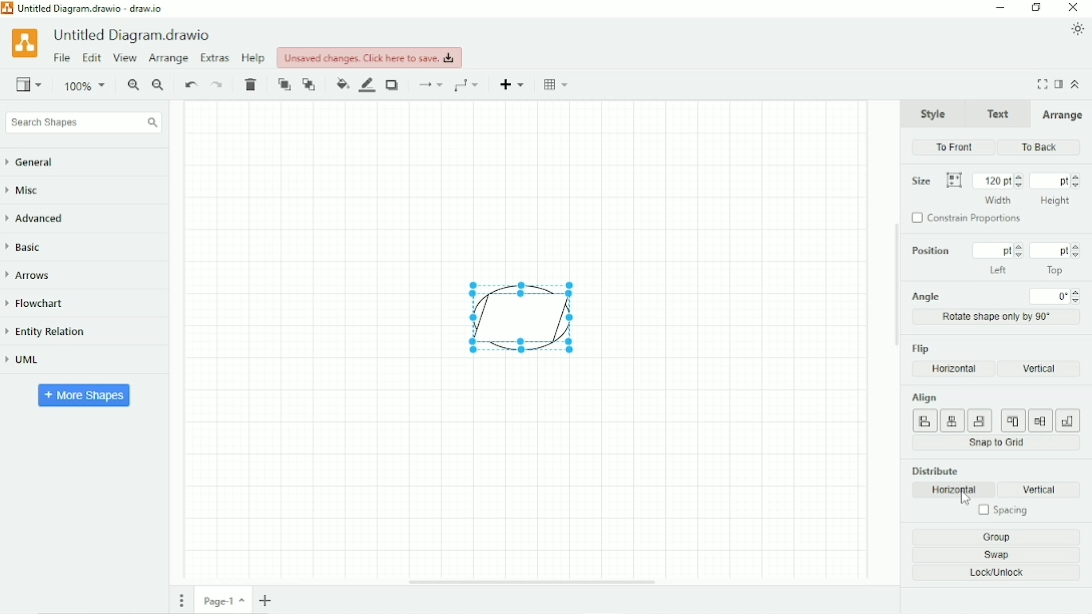 The width and height of the screenshot is (1092, 614). I want to click on Title , so click(89, 8).